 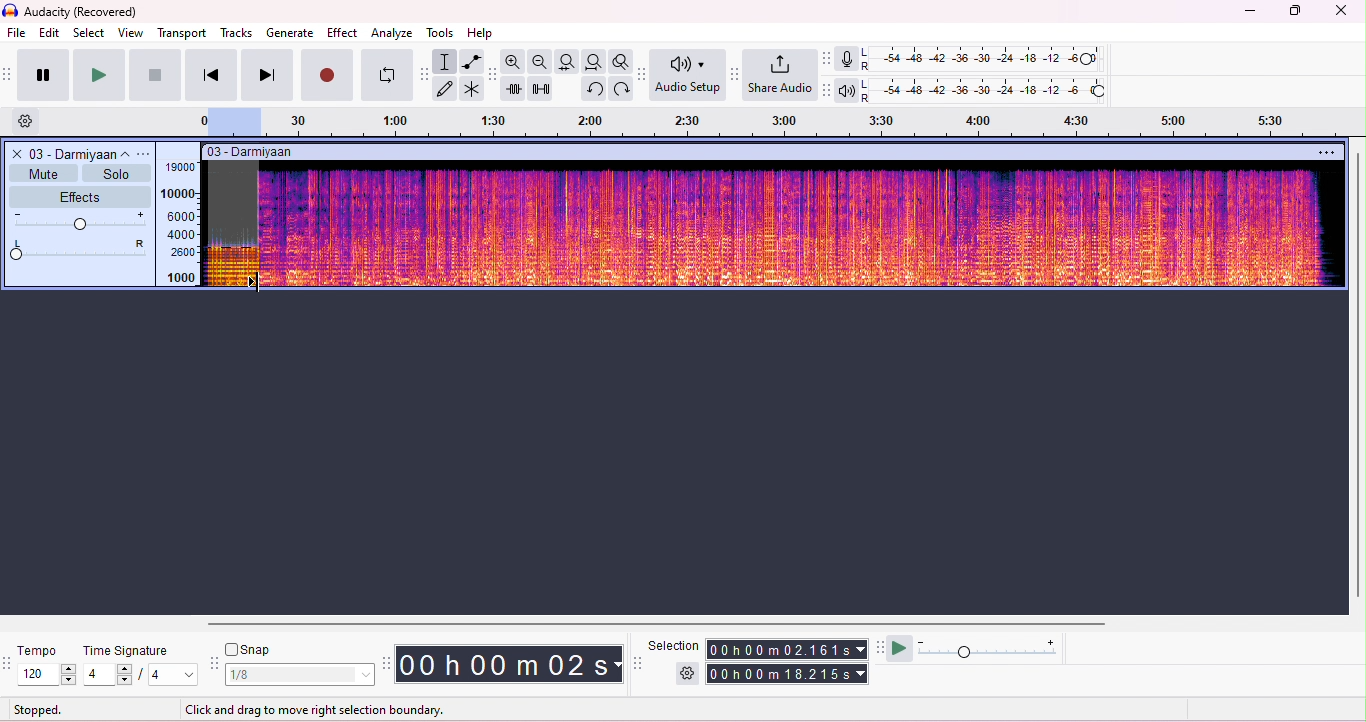 What do you see at coordinates (257, 283) in the screenshot?
I see `cursor movement` at bounding box center [257, 283].